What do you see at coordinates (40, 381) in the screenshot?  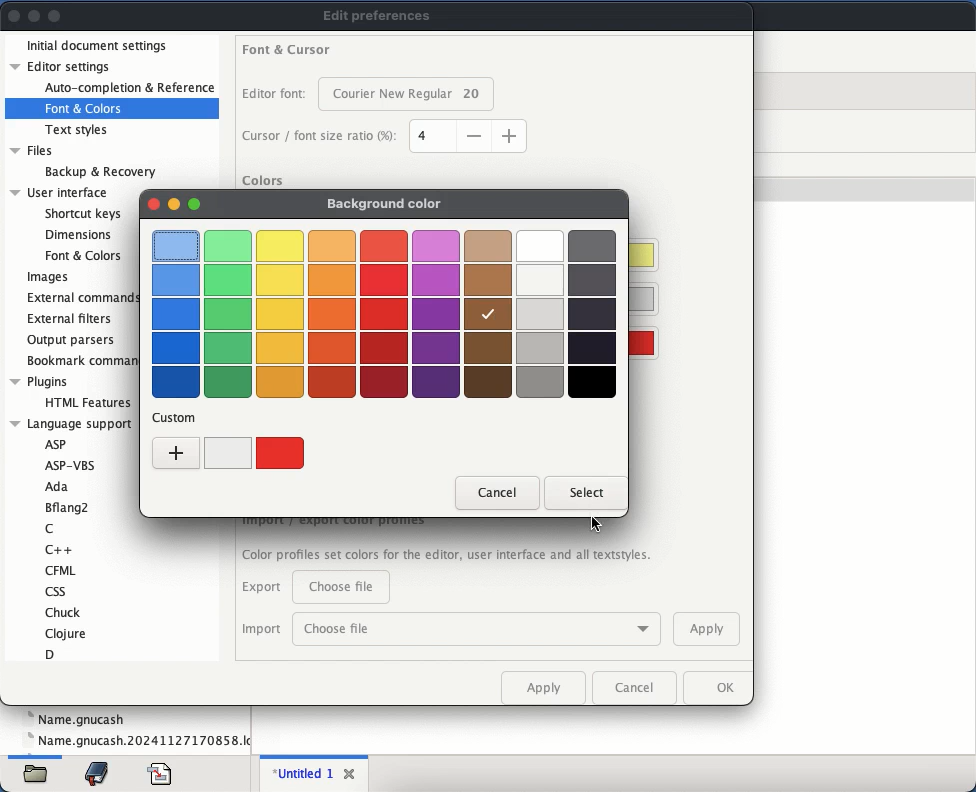 I see `Plugins` at bounding box center [40, 381].